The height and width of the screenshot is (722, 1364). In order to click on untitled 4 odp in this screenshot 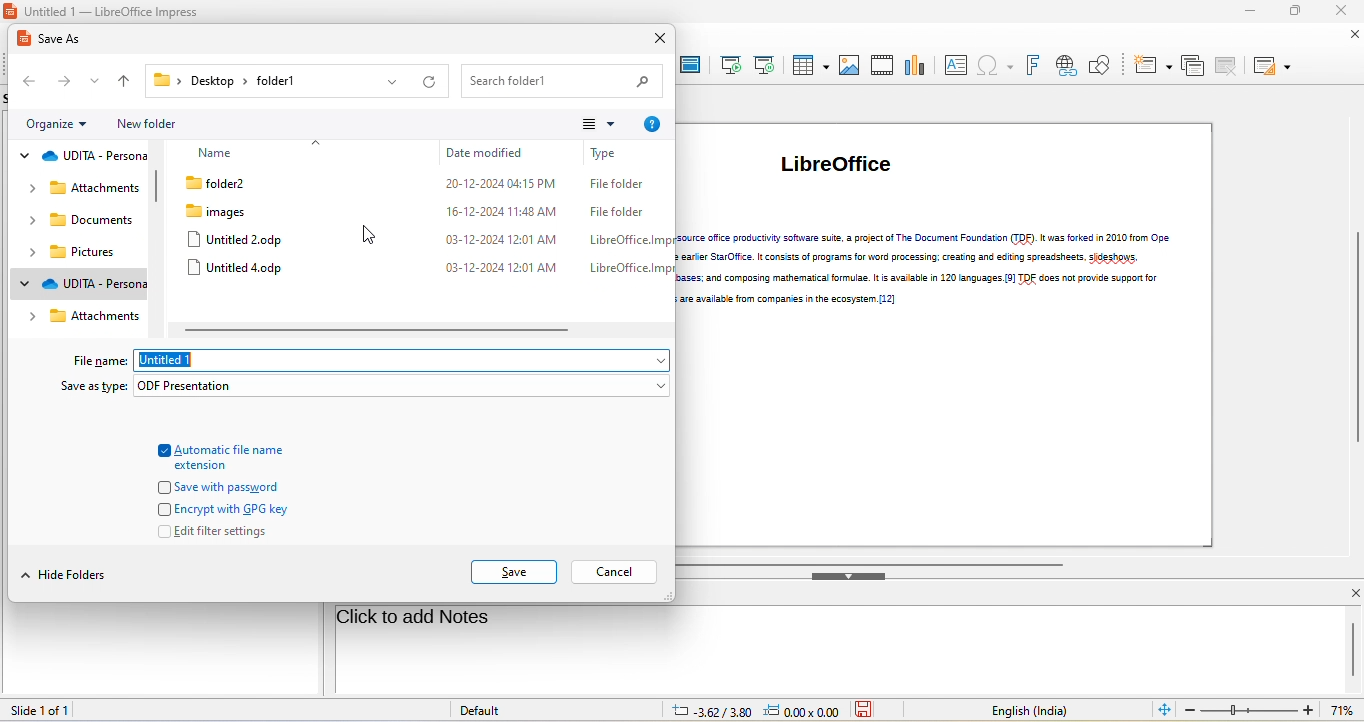, I will do `click(240, 269)`.